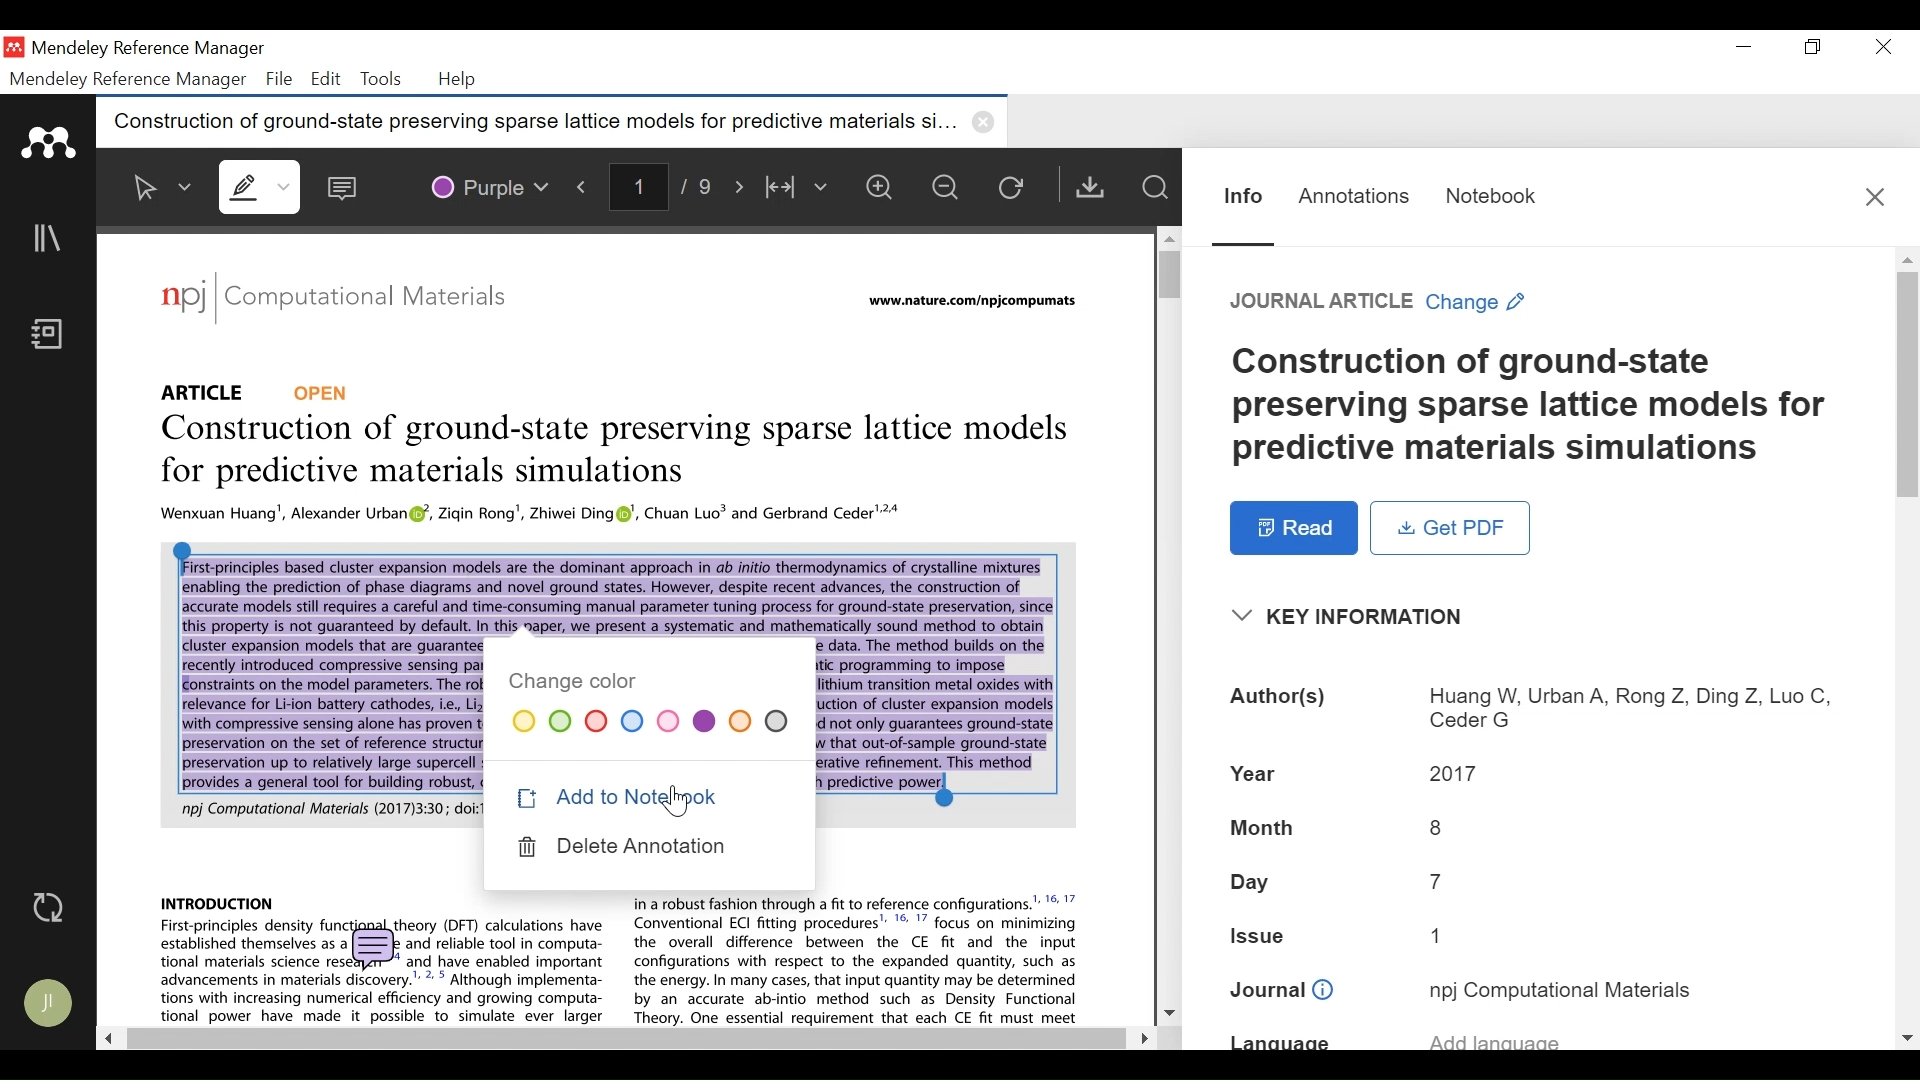 This screenshot has height=1080, width=1920. I want to click on Mendeley Reference Manager, so click(129, 80).